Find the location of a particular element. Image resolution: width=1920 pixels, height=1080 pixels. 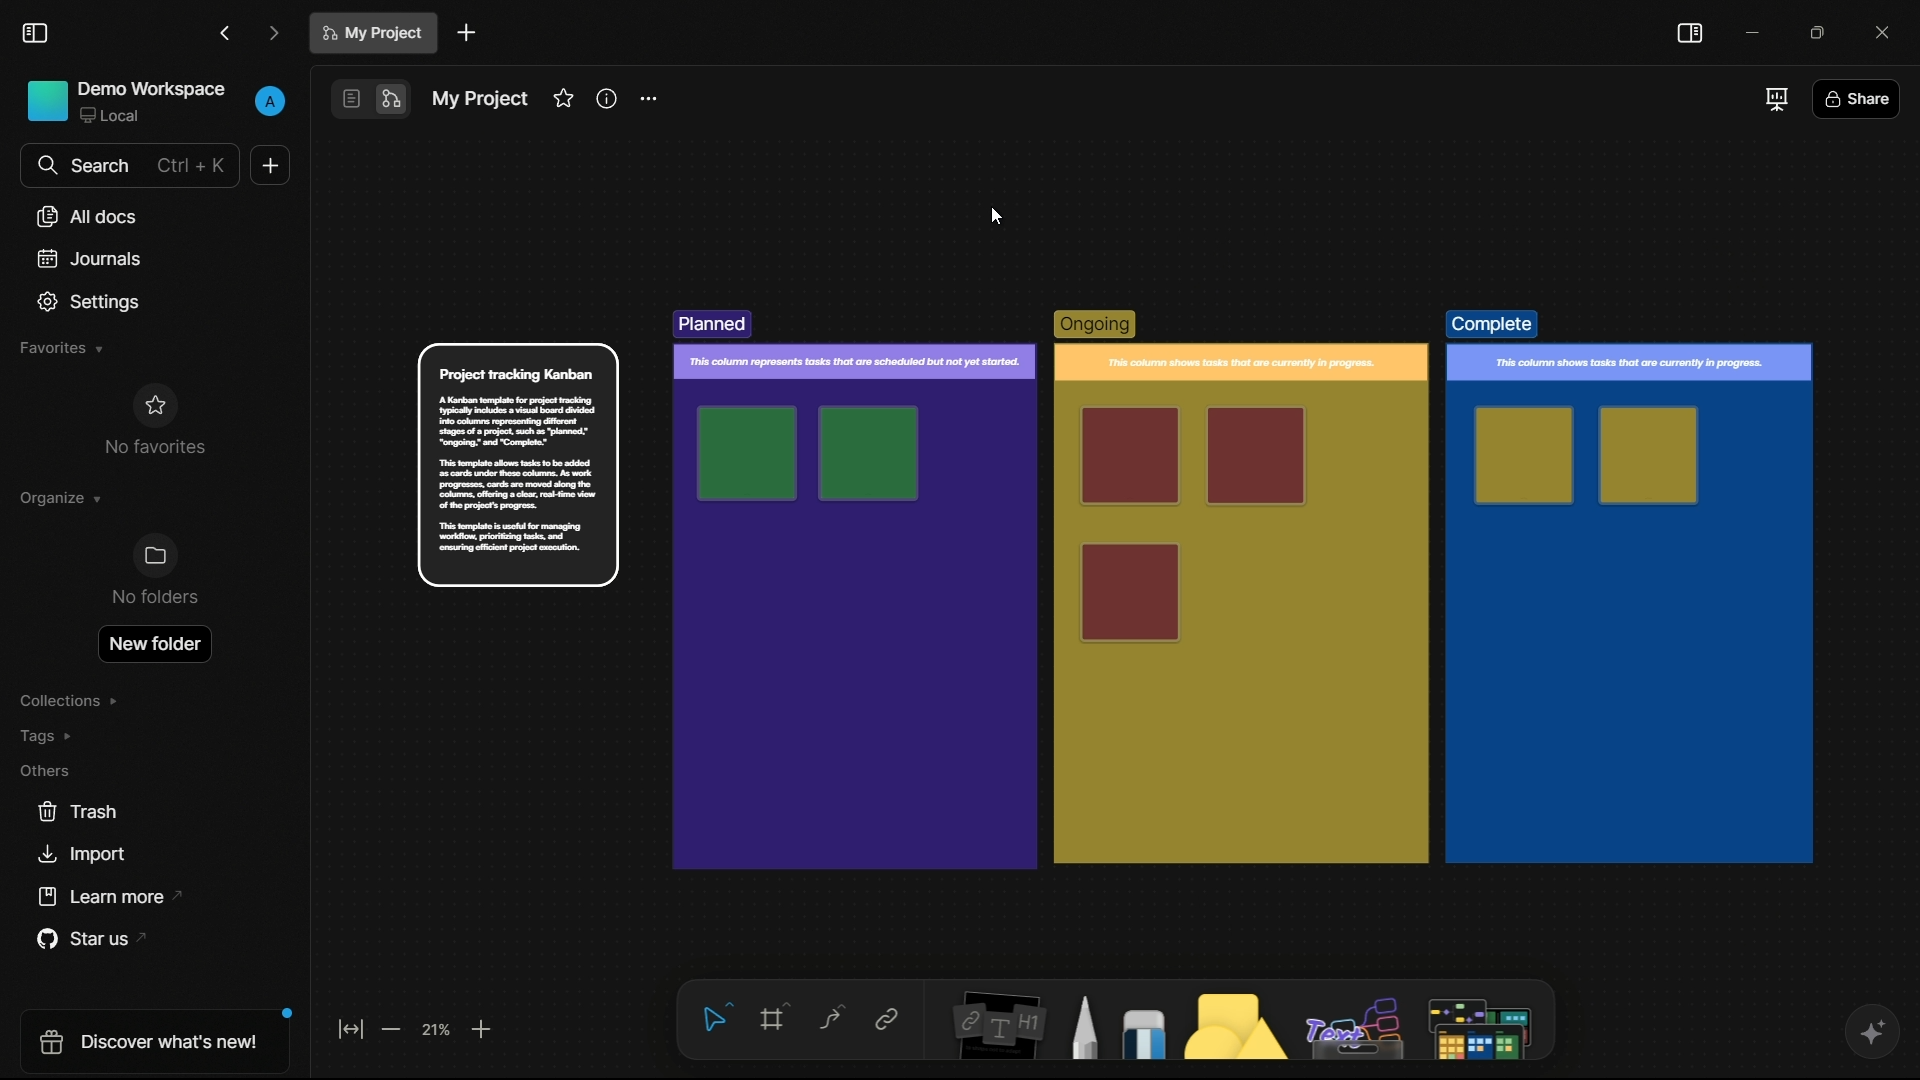

new folder is located at coordinates (153, 644).